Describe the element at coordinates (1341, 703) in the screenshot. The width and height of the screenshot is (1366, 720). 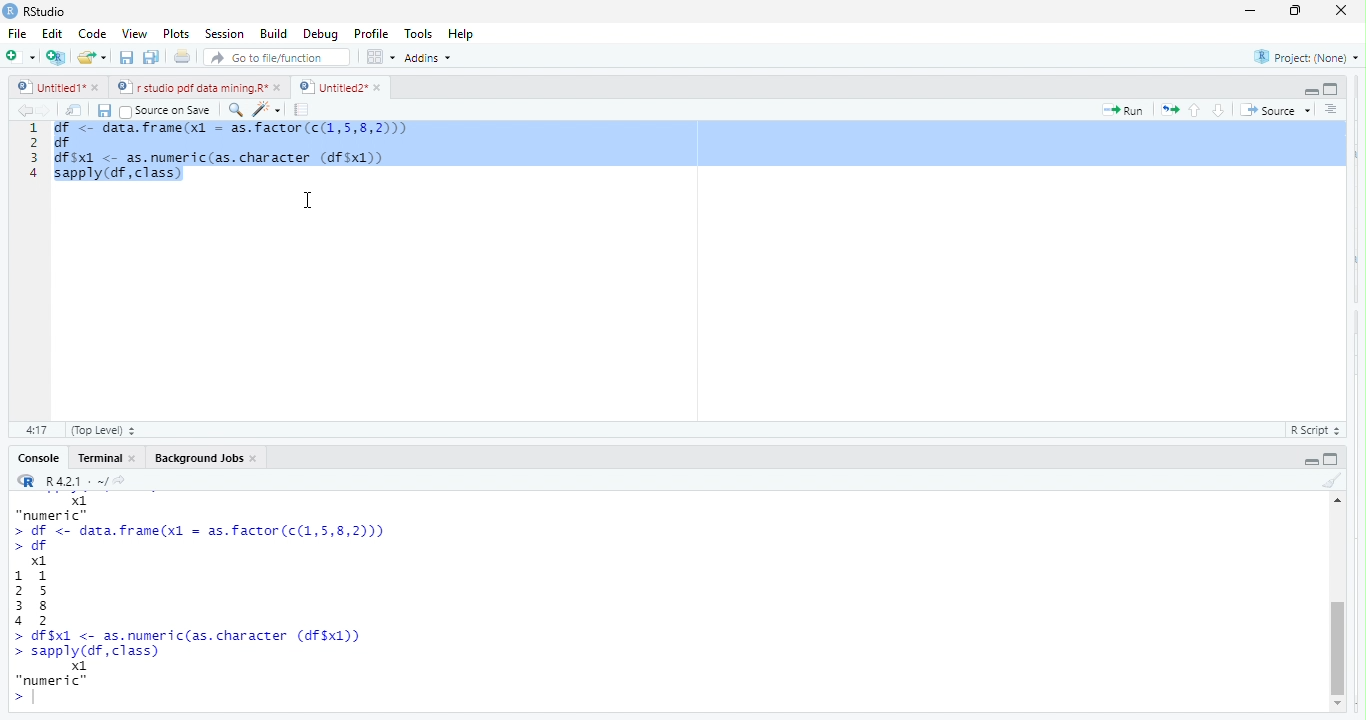
I see `scroll down` at that location.